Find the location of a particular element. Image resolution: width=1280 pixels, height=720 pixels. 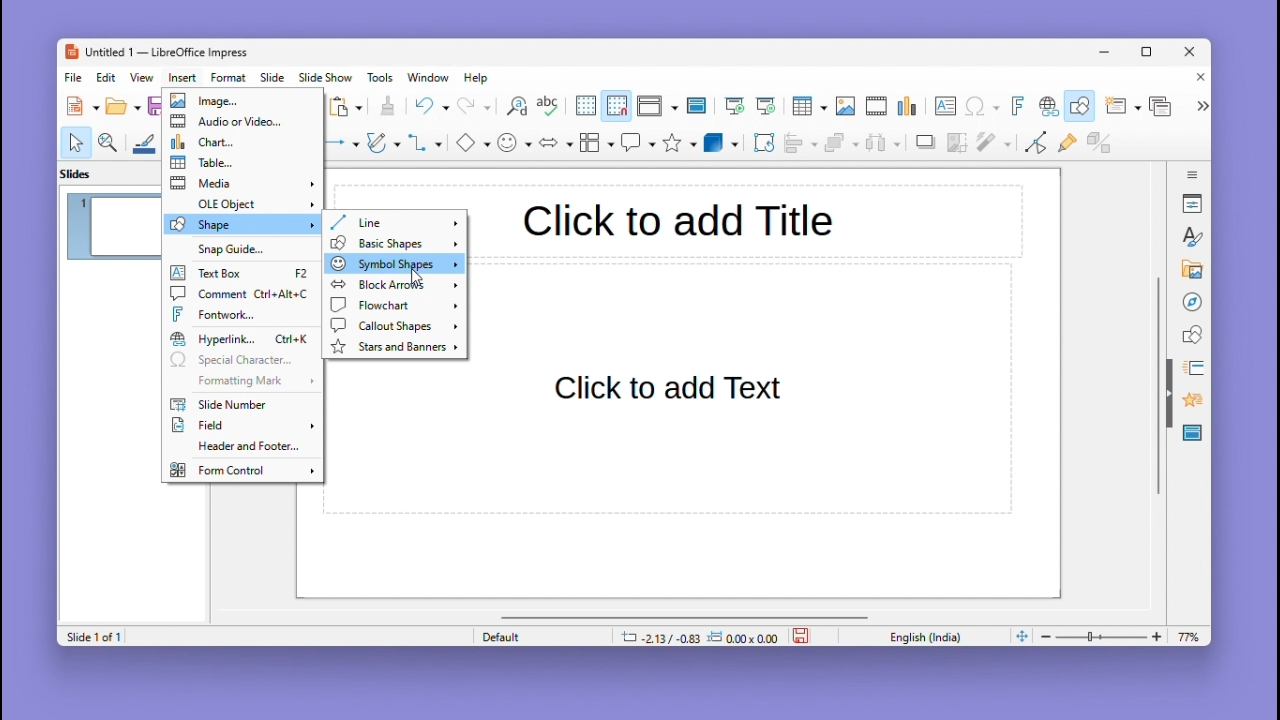

Help is located at coordinates (478, 78).